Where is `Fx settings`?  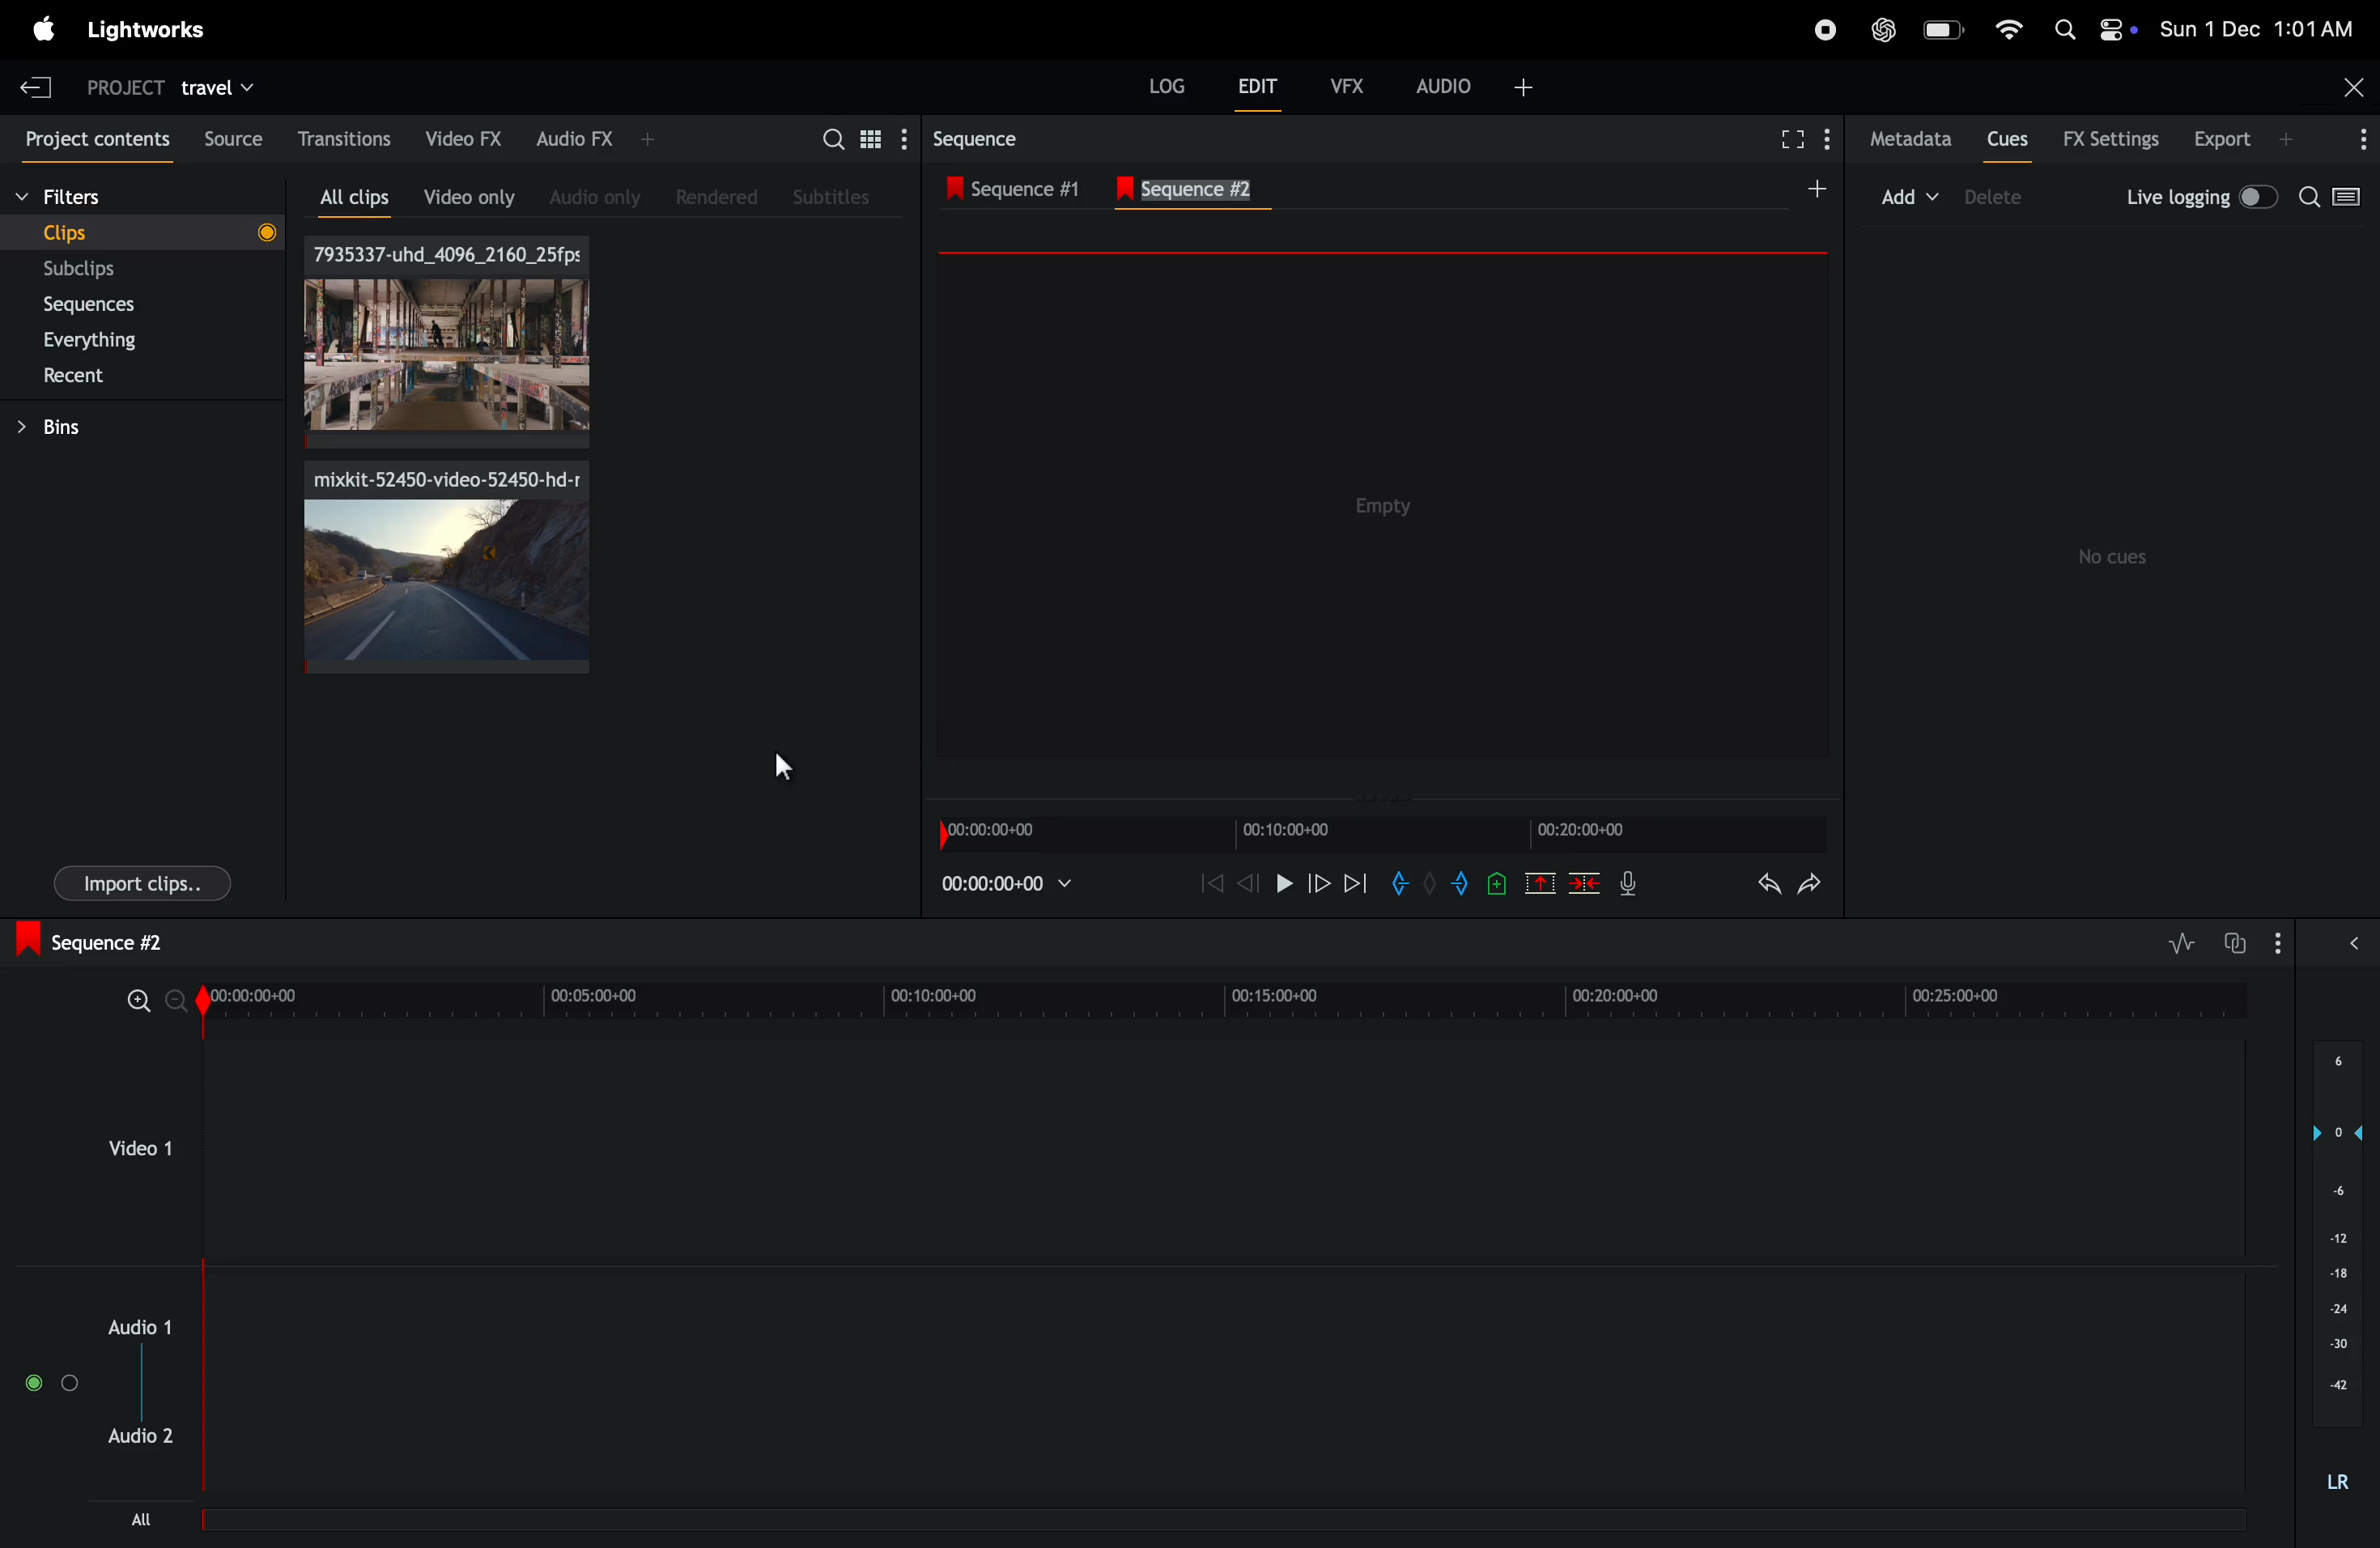 Fx settings is located at coordinates (2110, 138).